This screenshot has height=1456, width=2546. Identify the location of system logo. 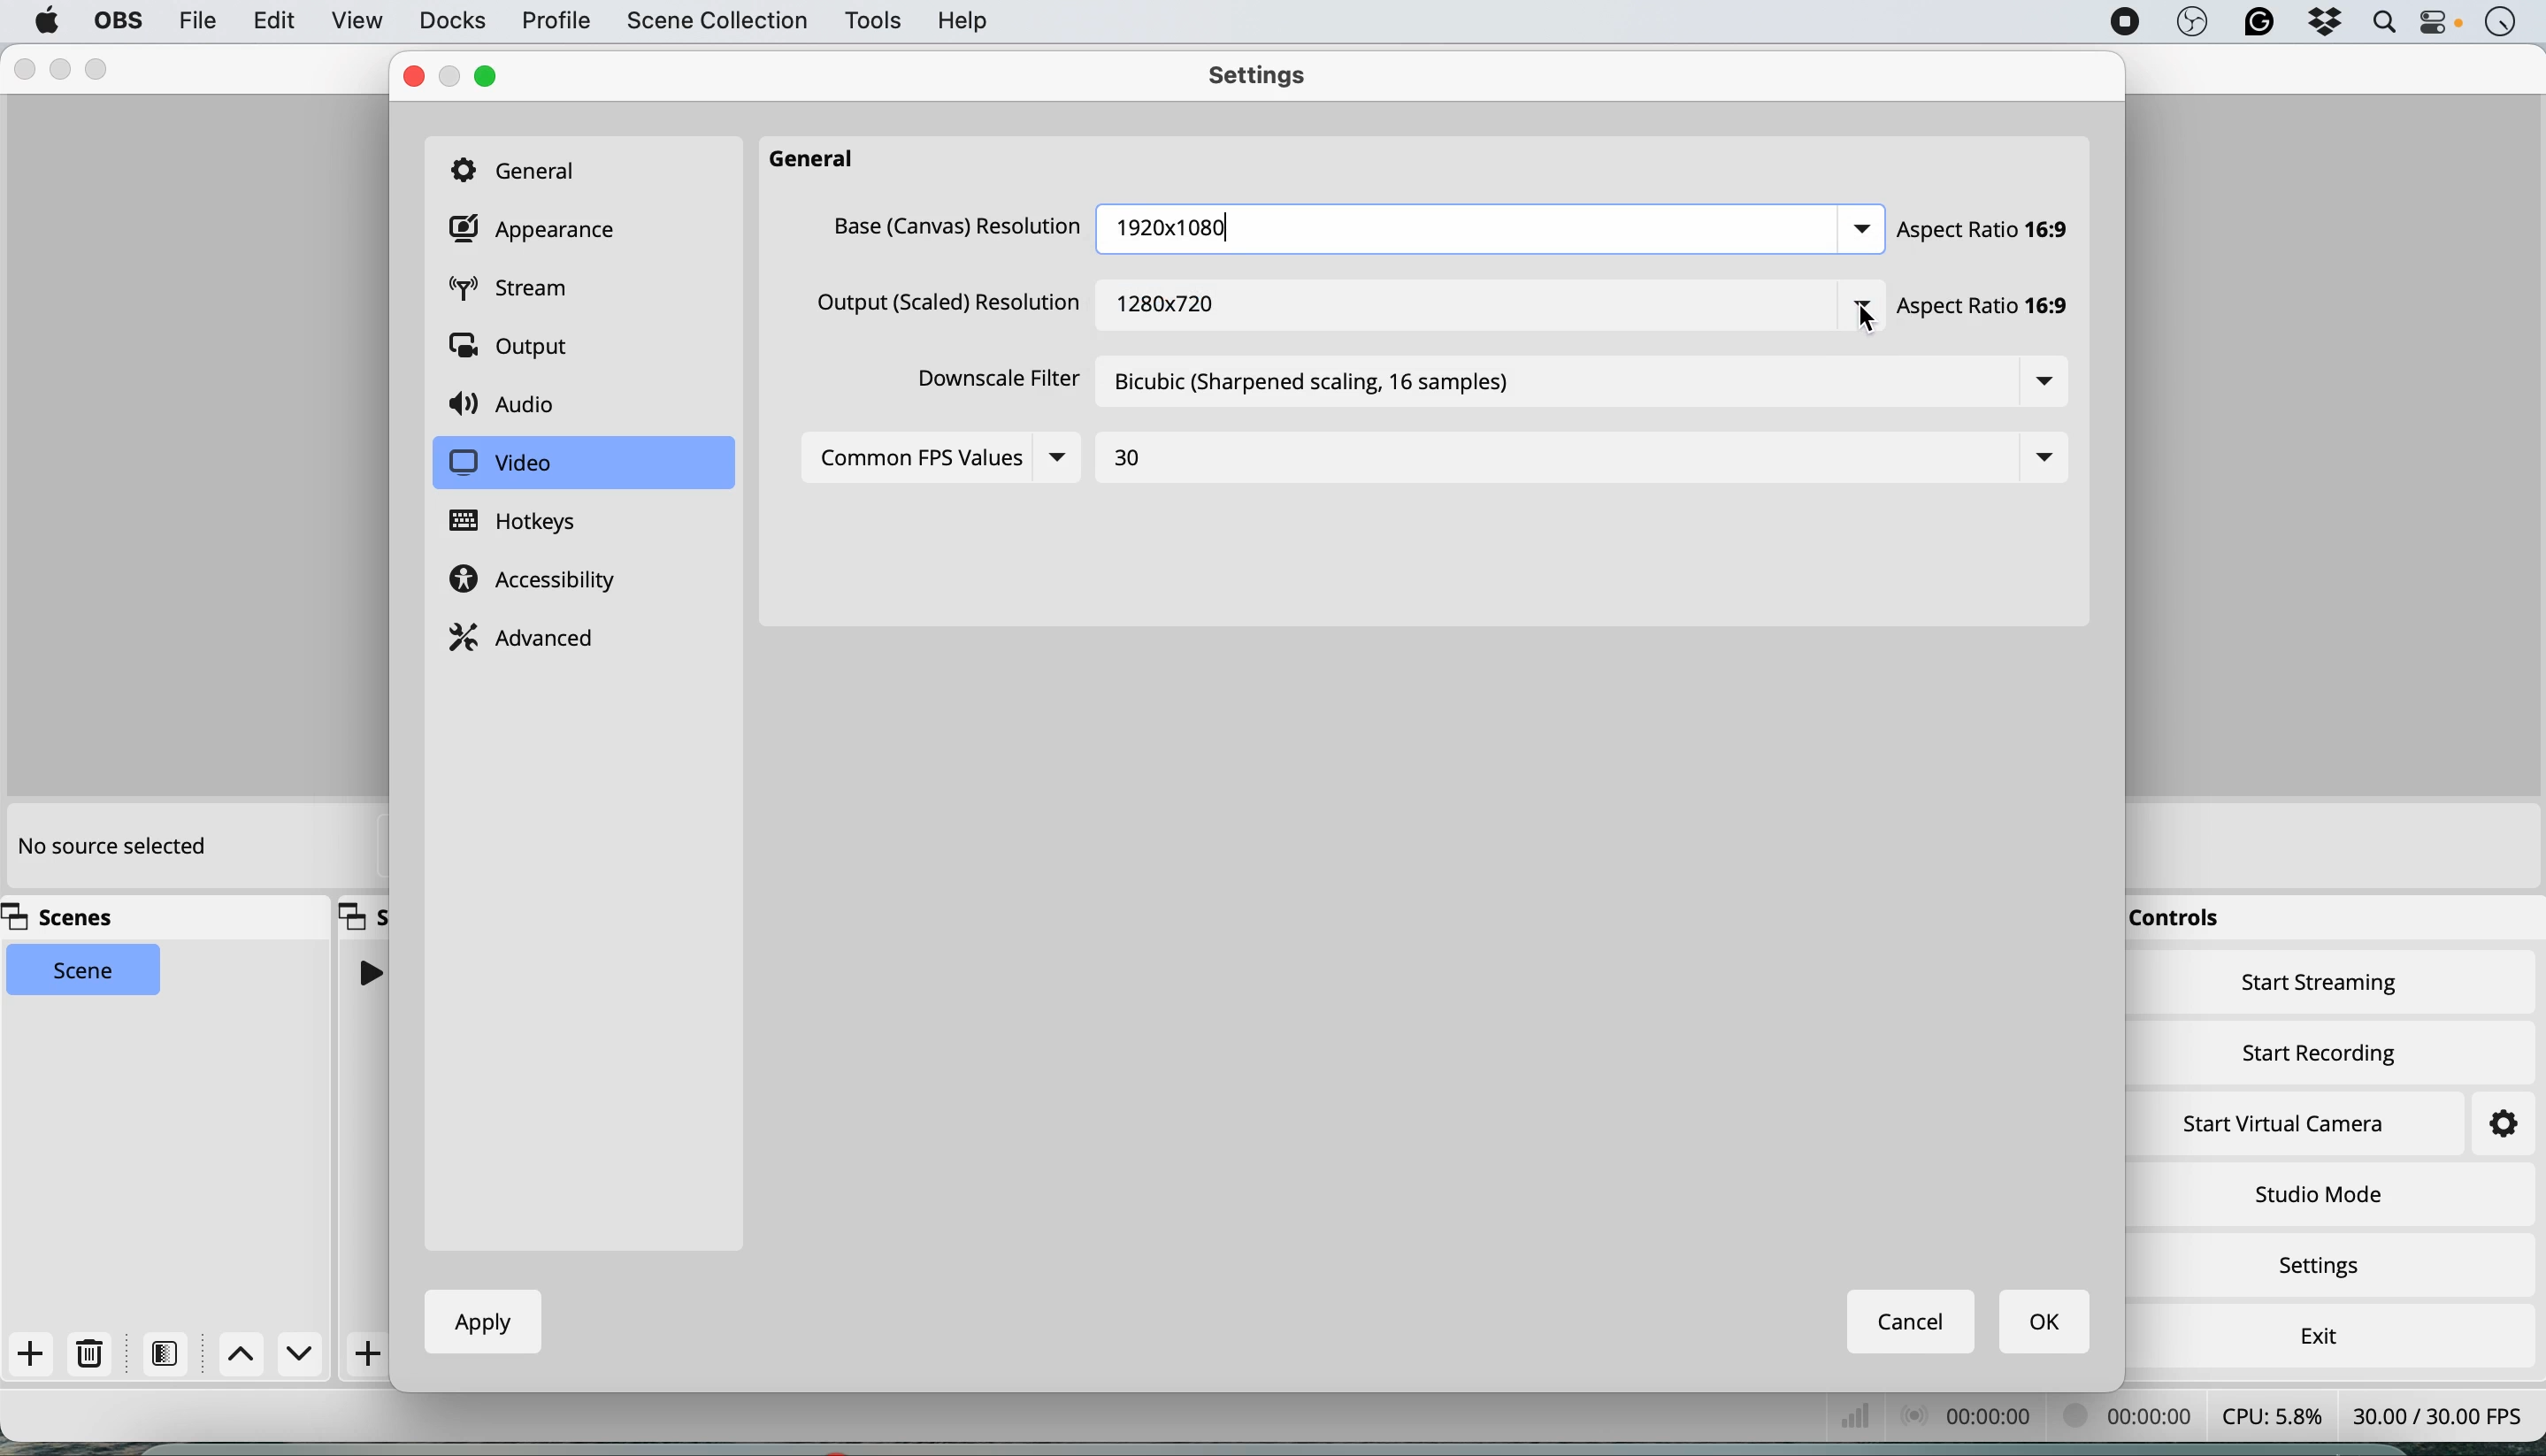
(47, 21).